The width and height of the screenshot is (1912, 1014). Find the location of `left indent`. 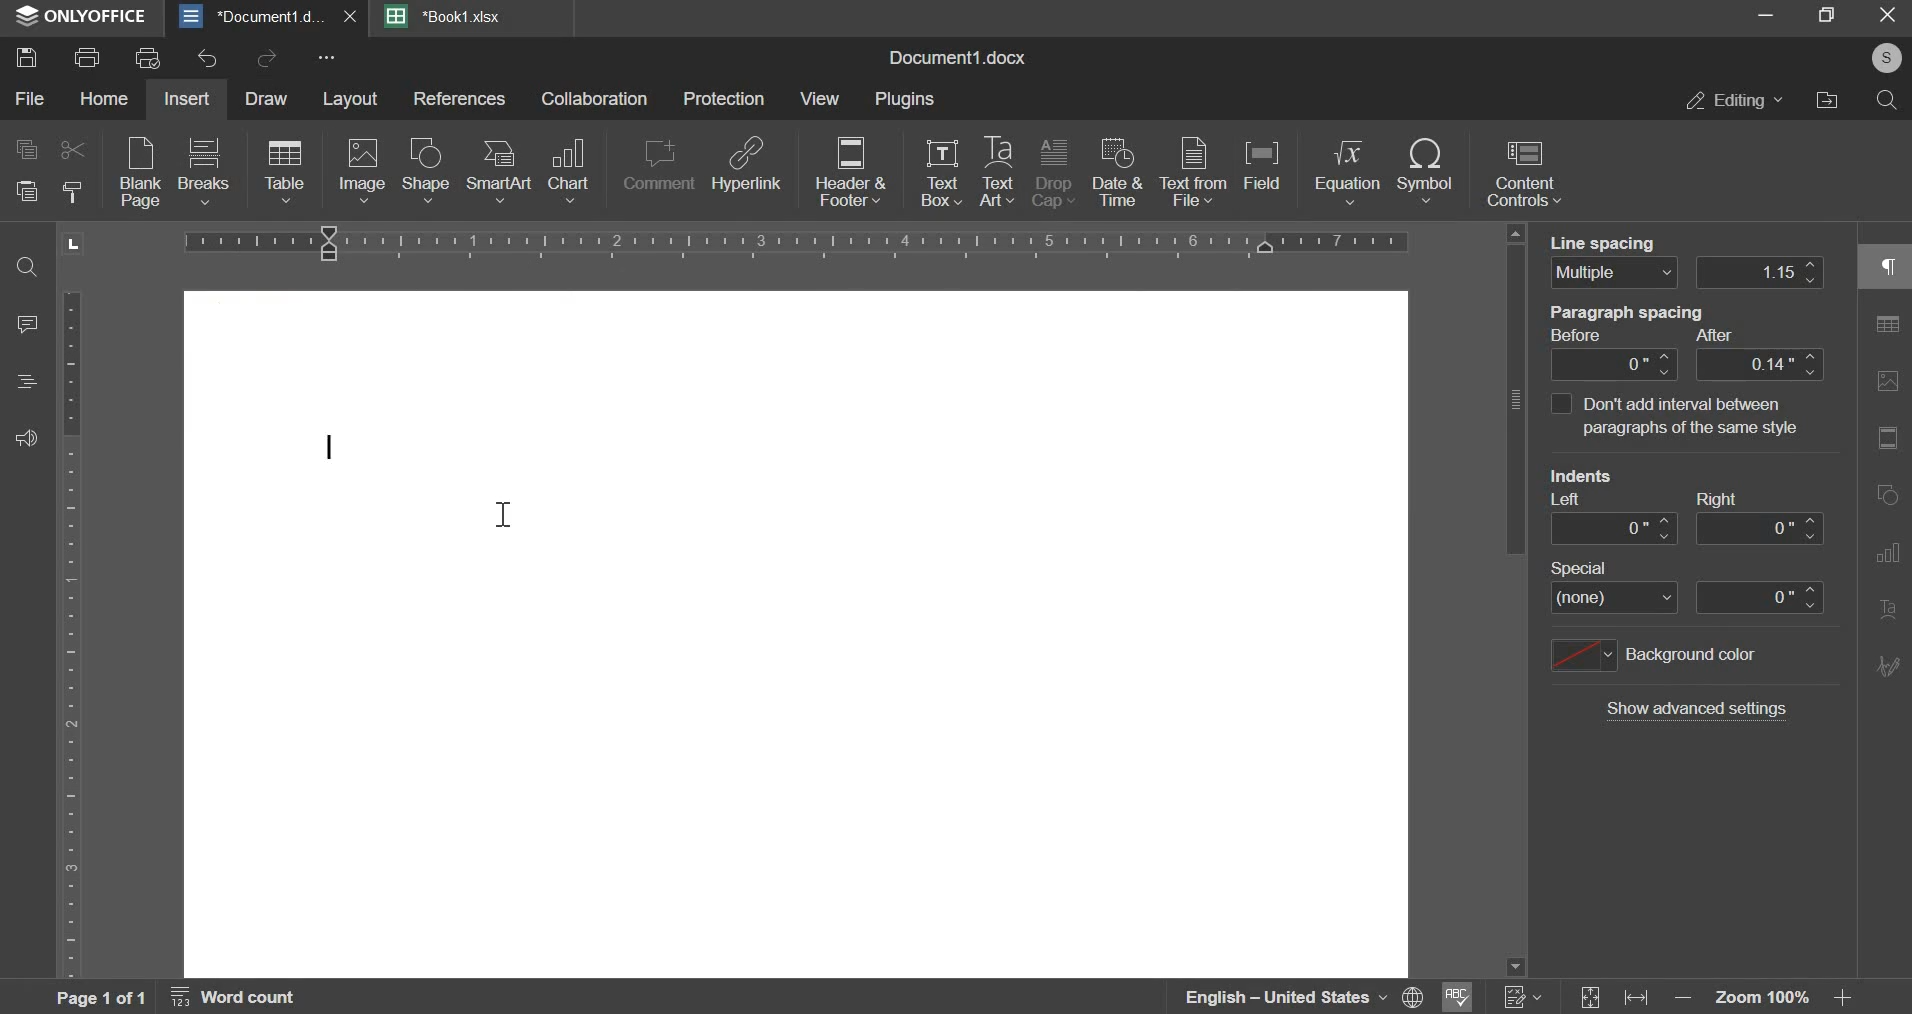

left indent is located at coordinates (1611, 529).